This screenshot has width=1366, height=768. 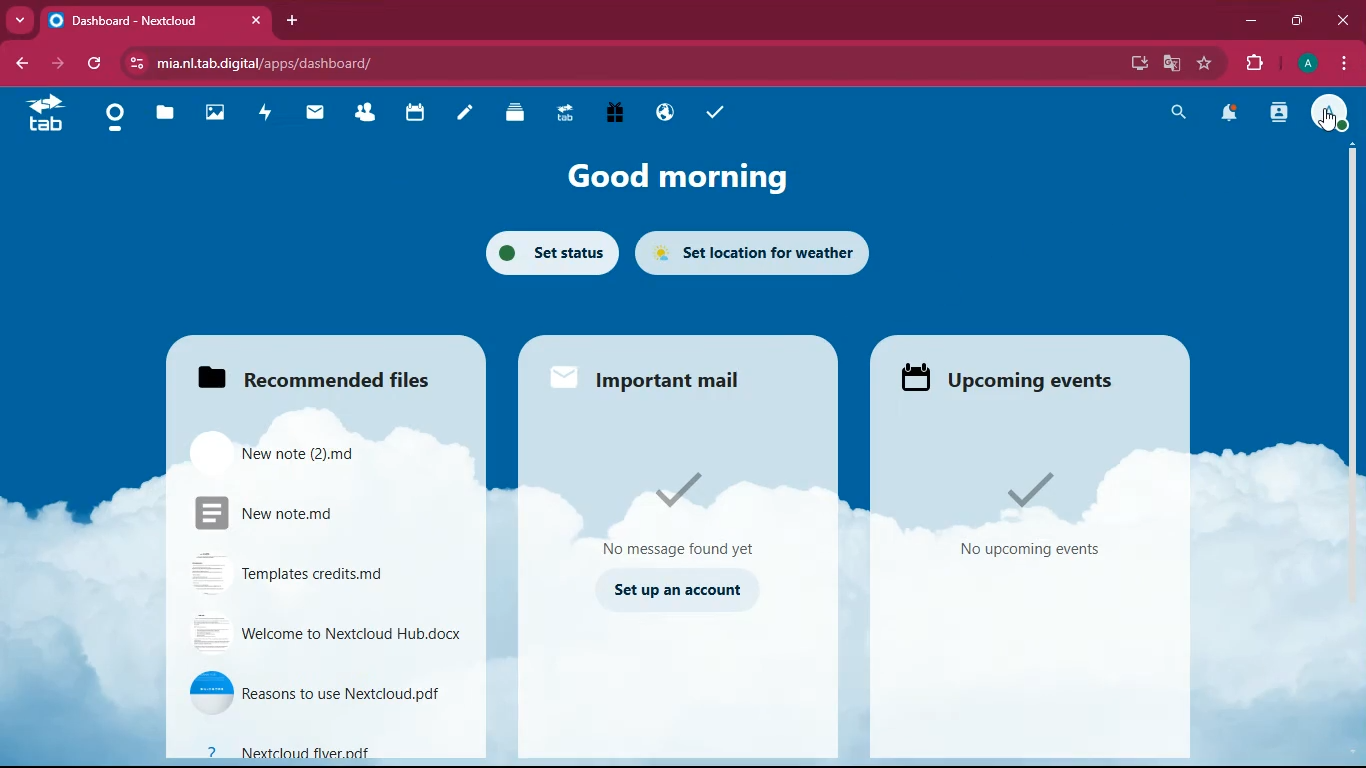 What do you see at coordinates (720, 110) in the screenshot?
I see `tasks` at bounding box center [720, 110].